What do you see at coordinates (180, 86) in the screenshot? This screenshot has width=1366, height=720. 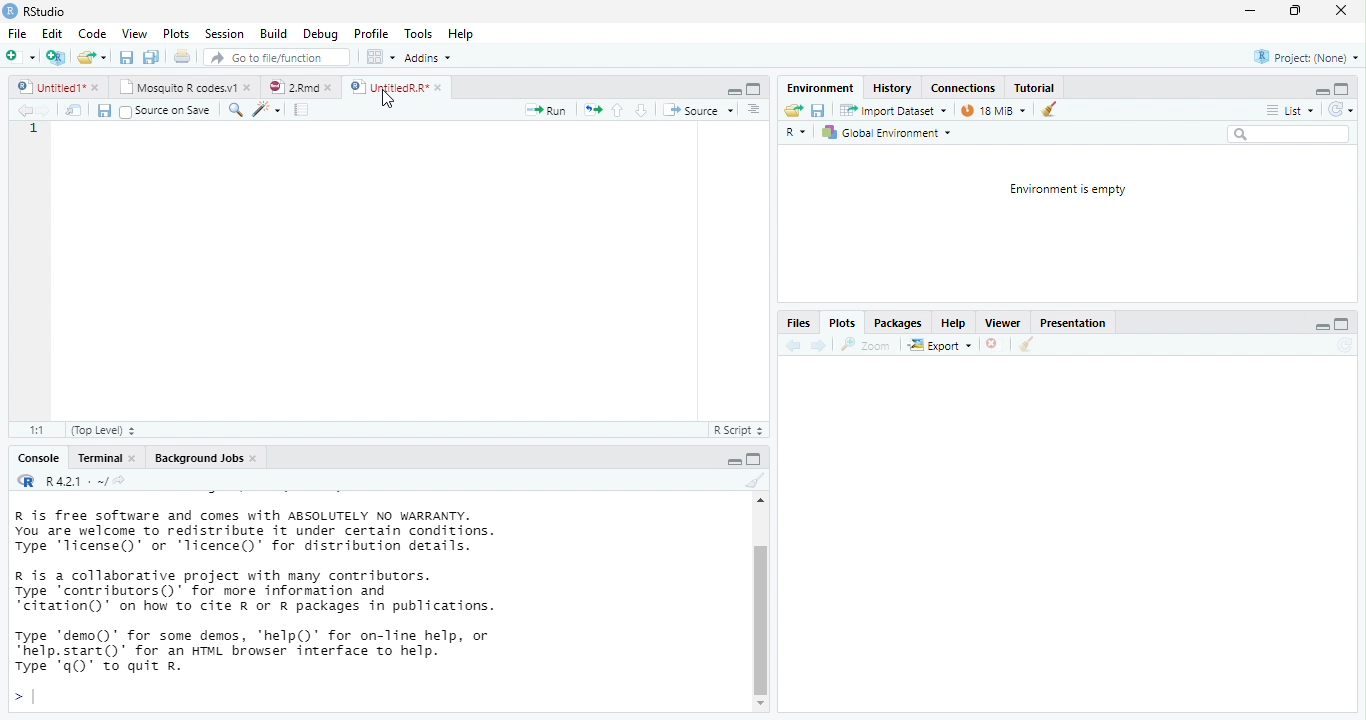 I see `Mosquito R codes.v1` at bounding box center [180, 86].